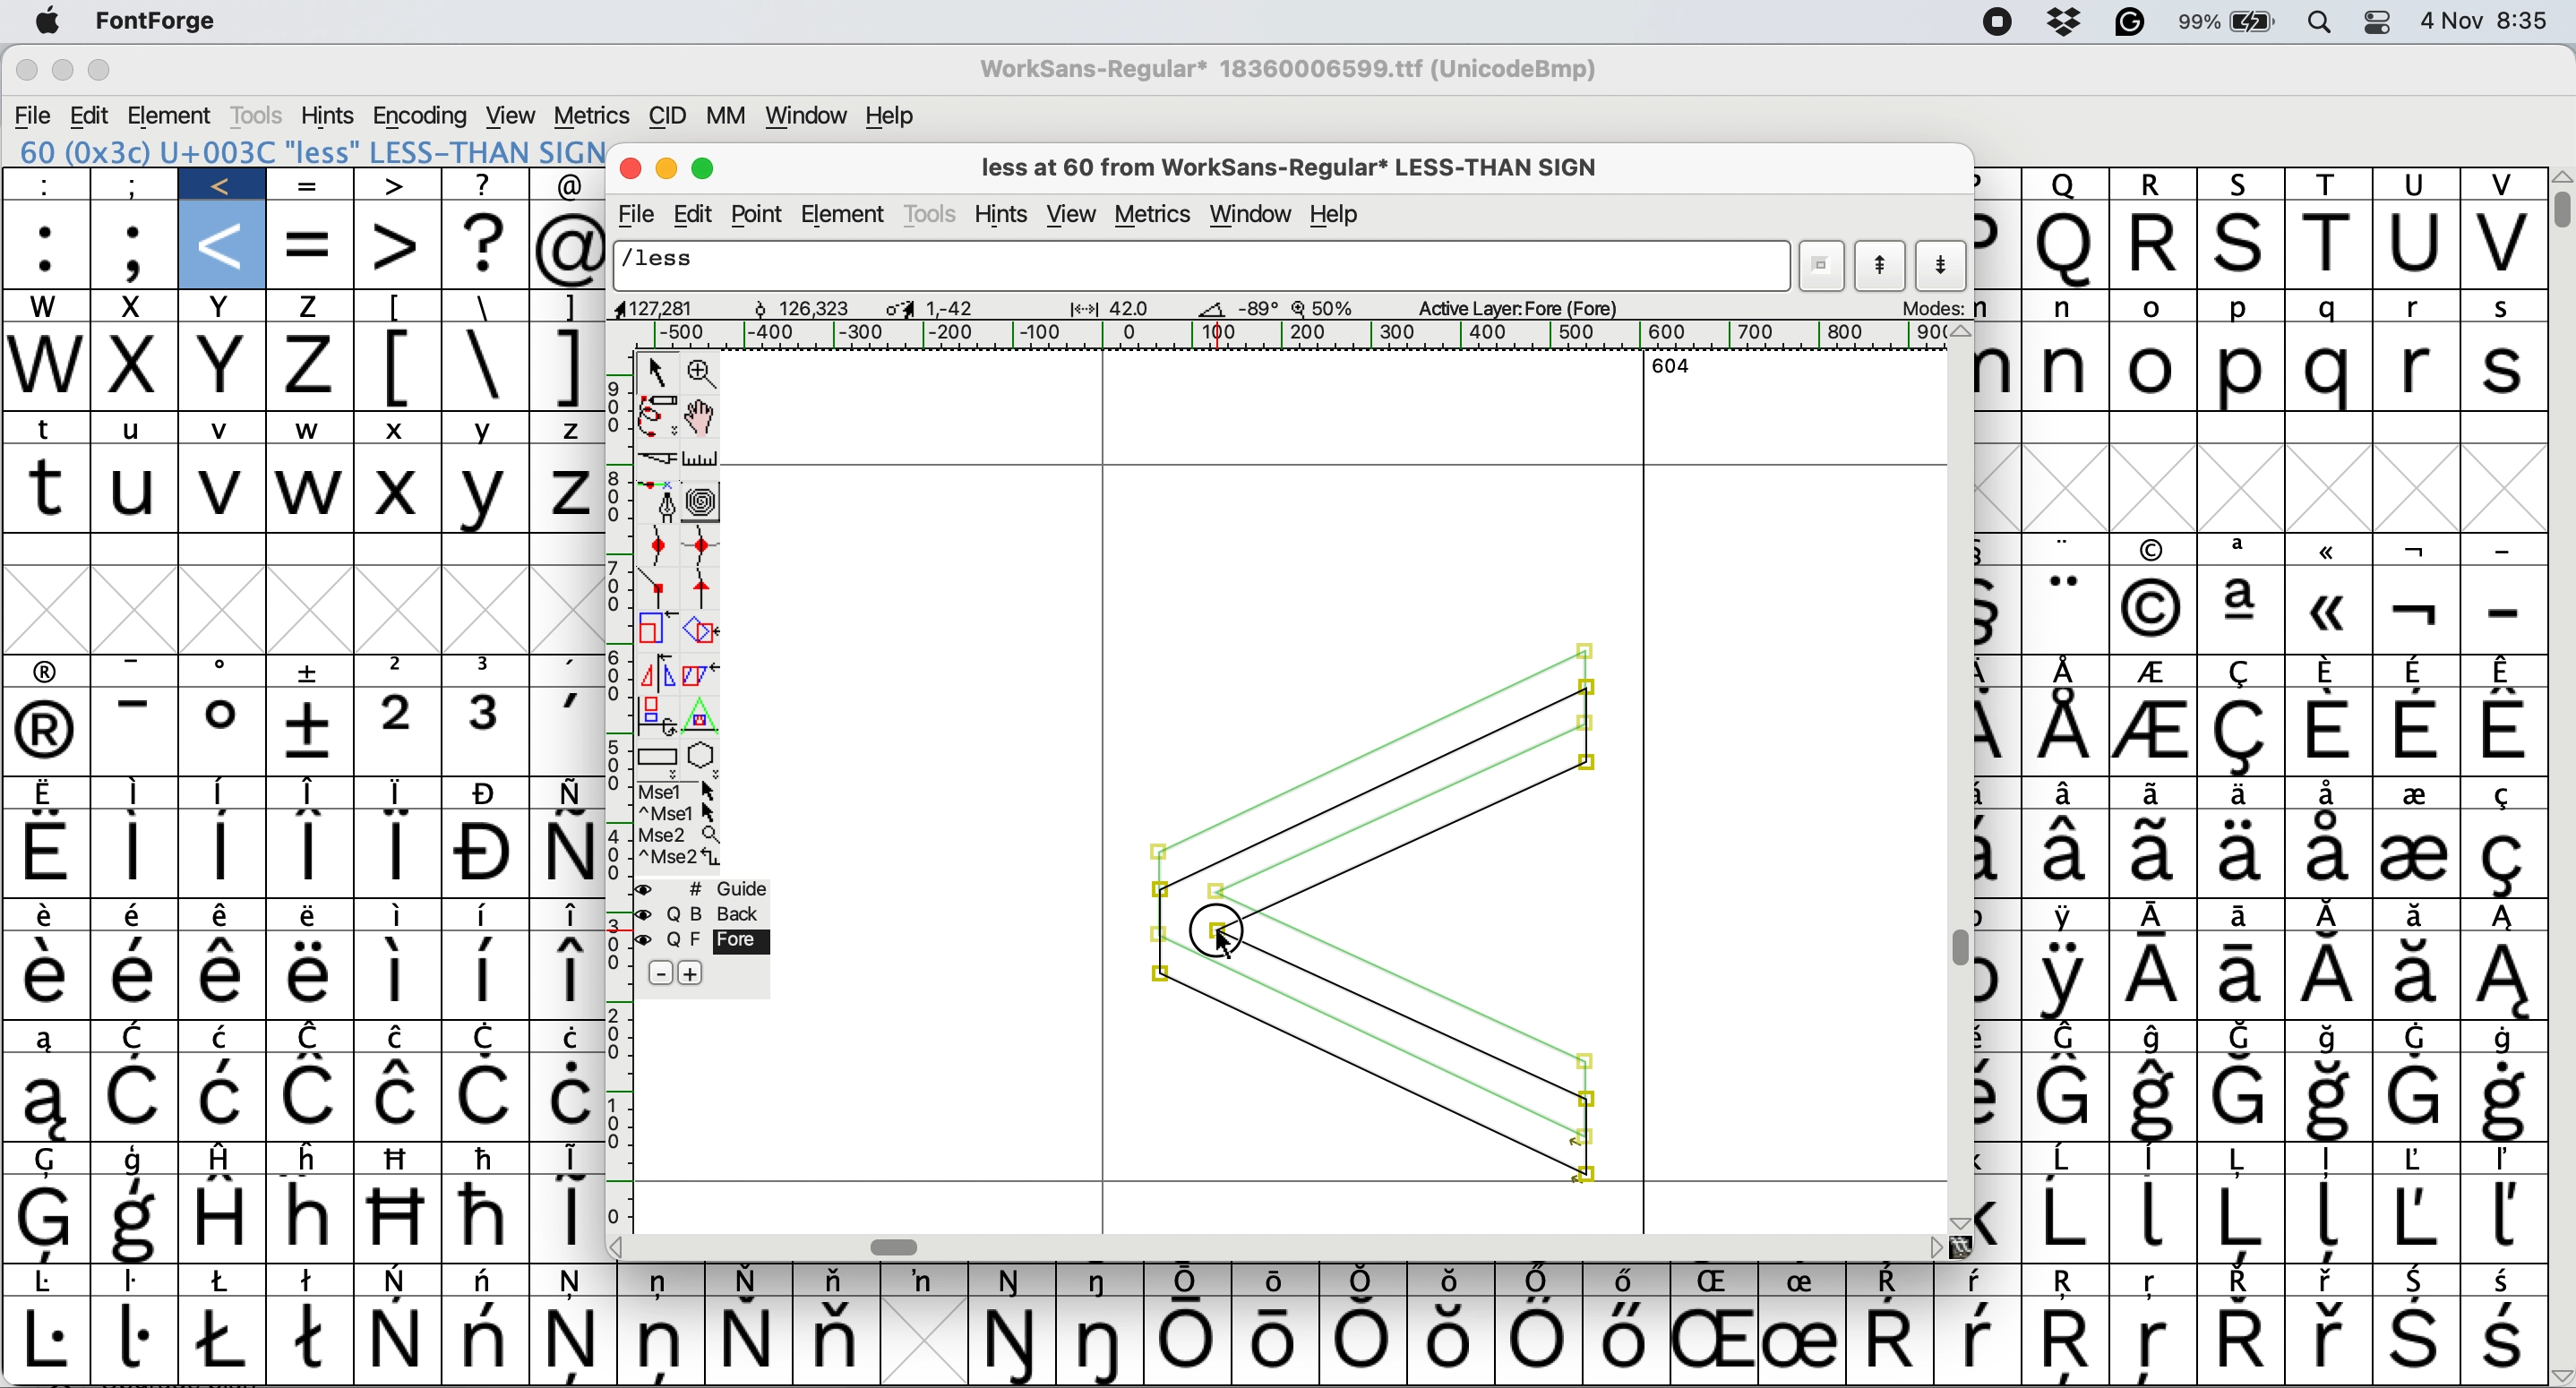 Image resolution: width=2576 pixels, height=1388 pixels. What do you see at coordinates (52, 185) in the screenshot?
I see `:` at bounding box center [52, 185].